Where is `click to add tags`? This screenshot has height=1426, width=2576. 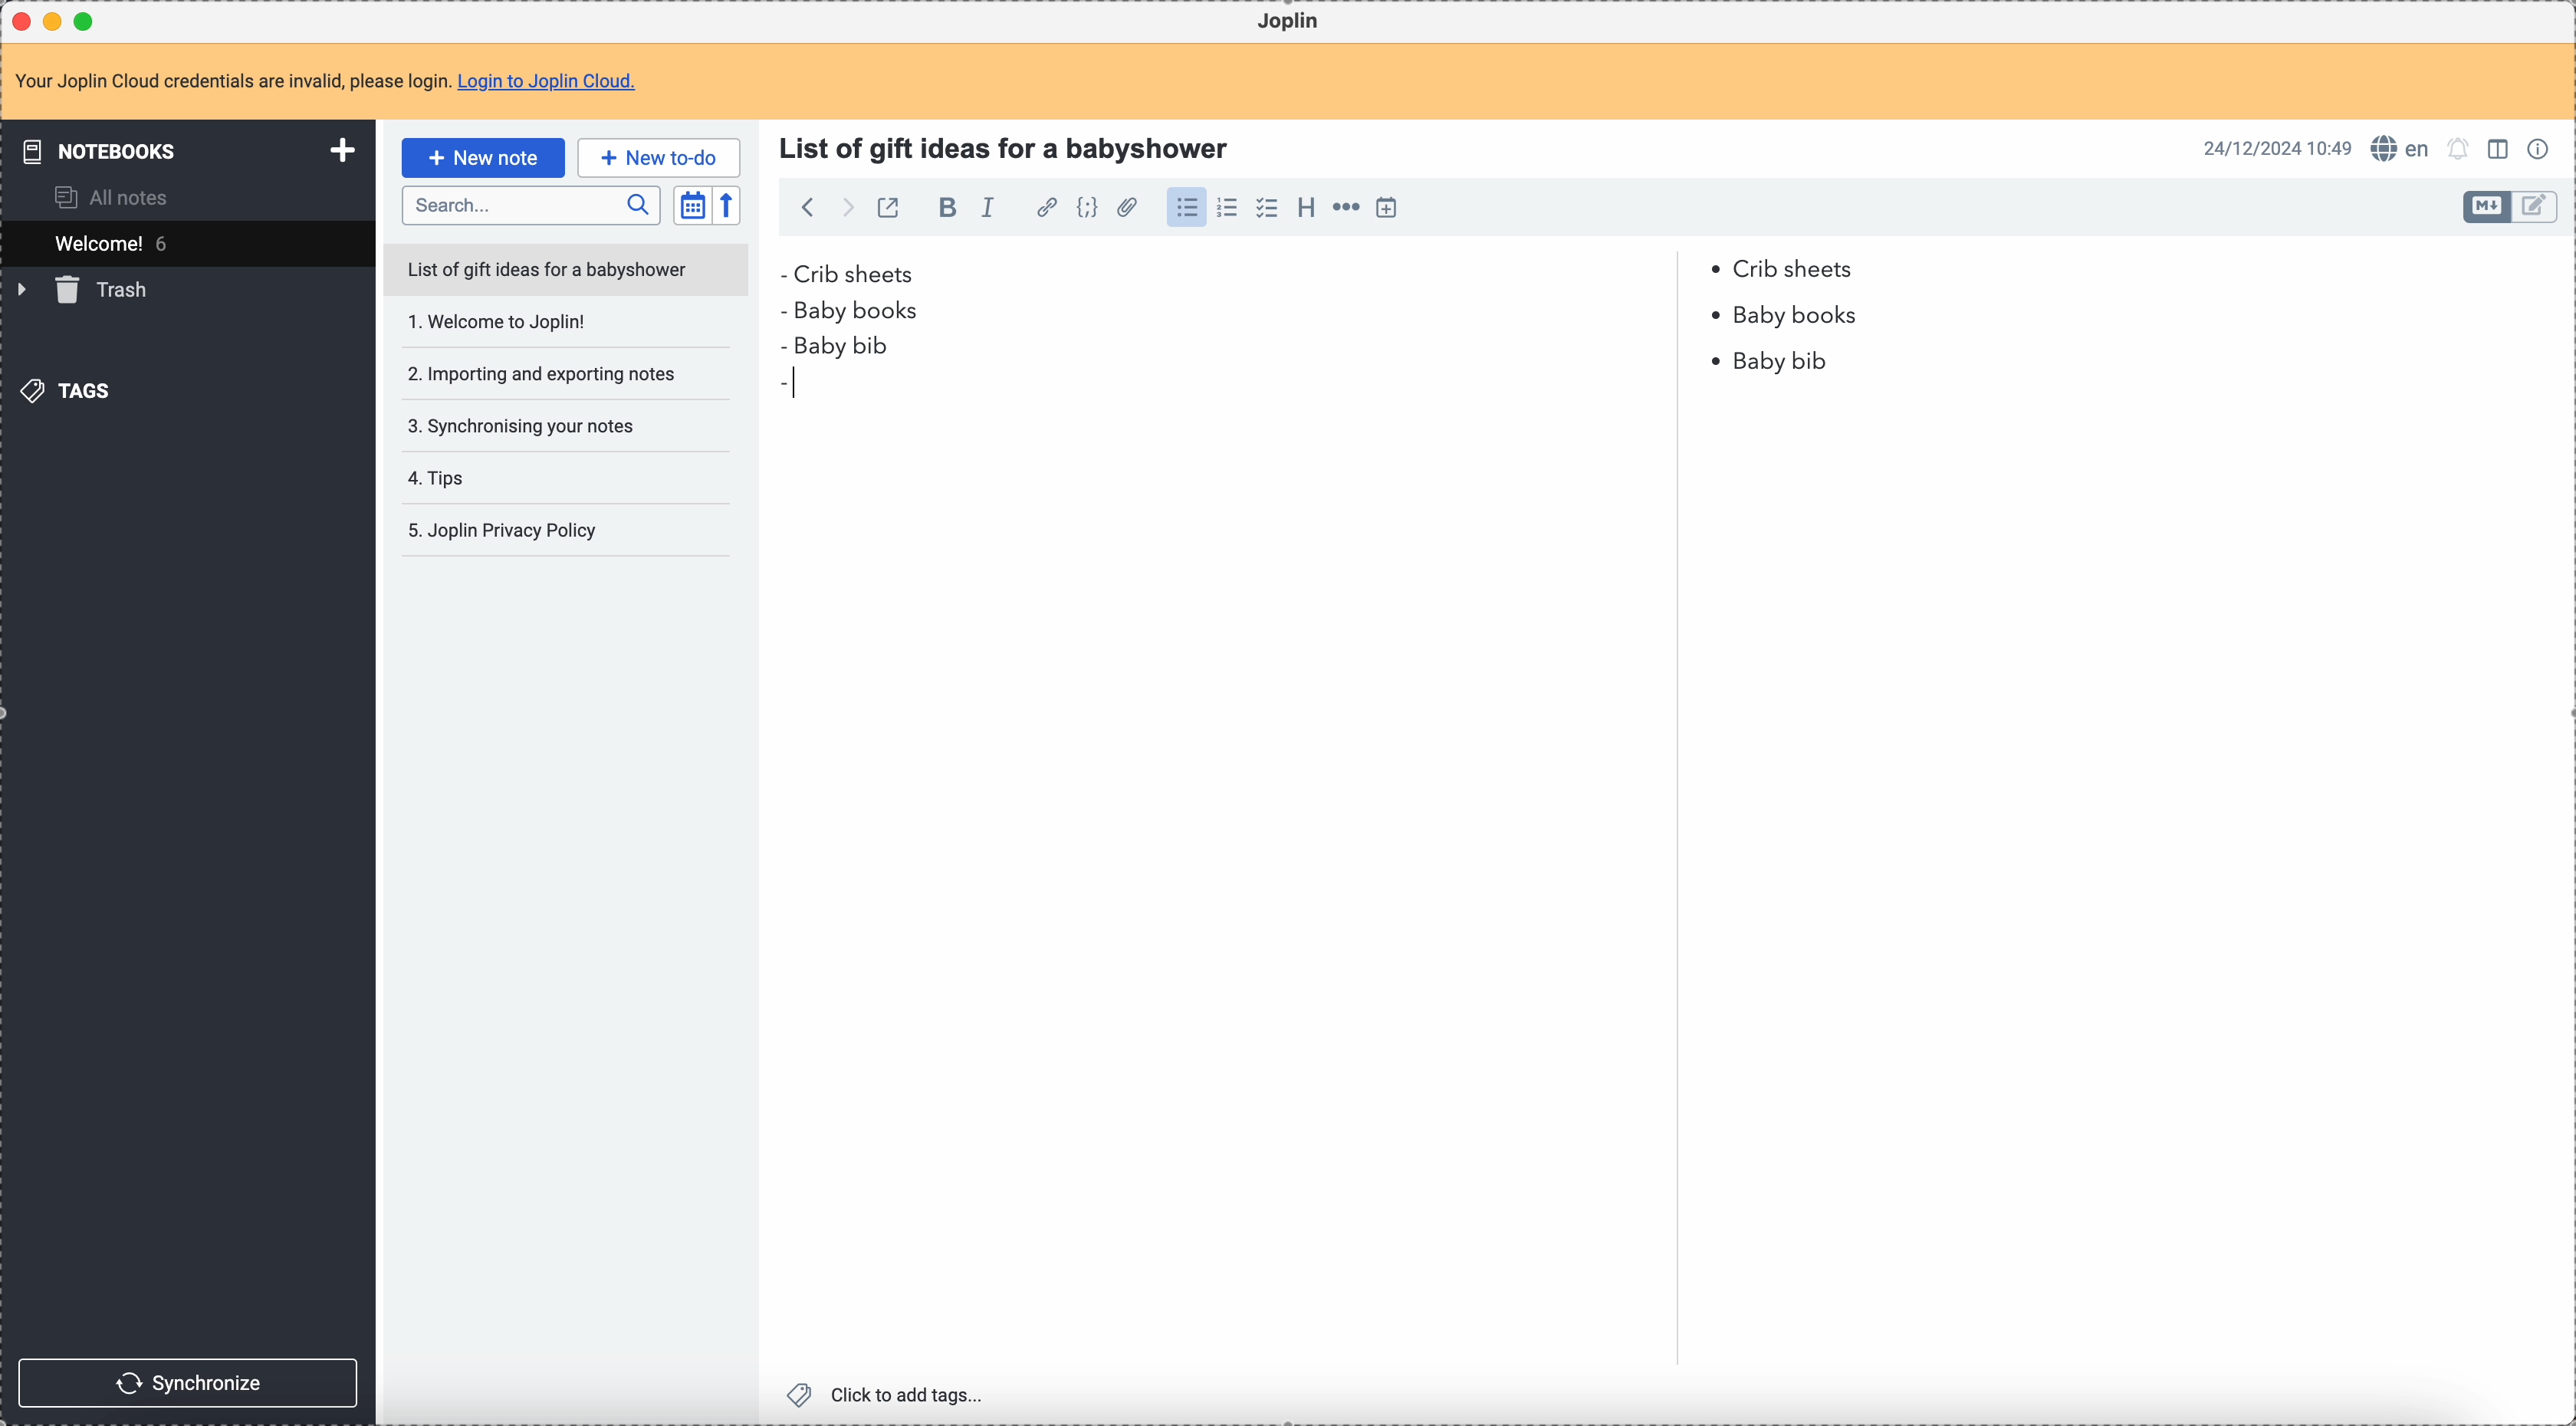
click to add tags is located at coordinates (886, 1394).